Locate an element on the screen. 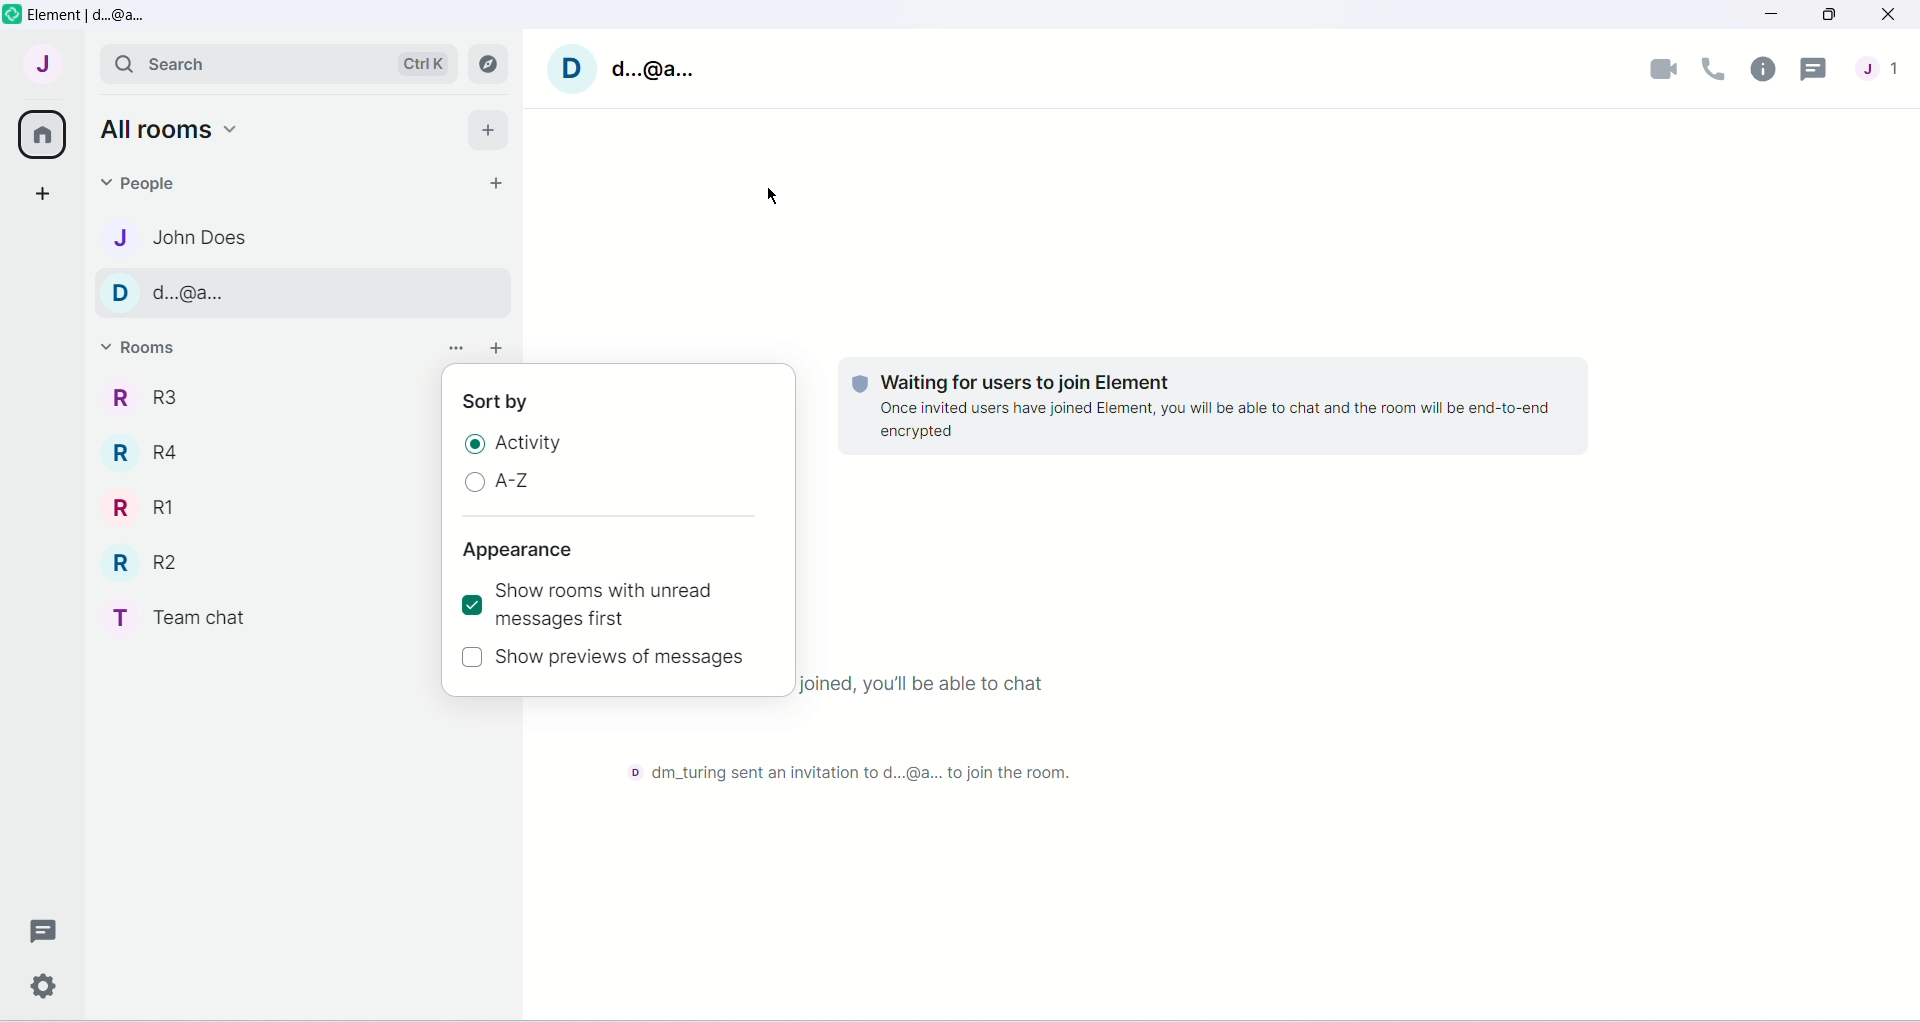 The height and width of the screenshot is (1022, 1920). People is located at coordinates (148, 183).